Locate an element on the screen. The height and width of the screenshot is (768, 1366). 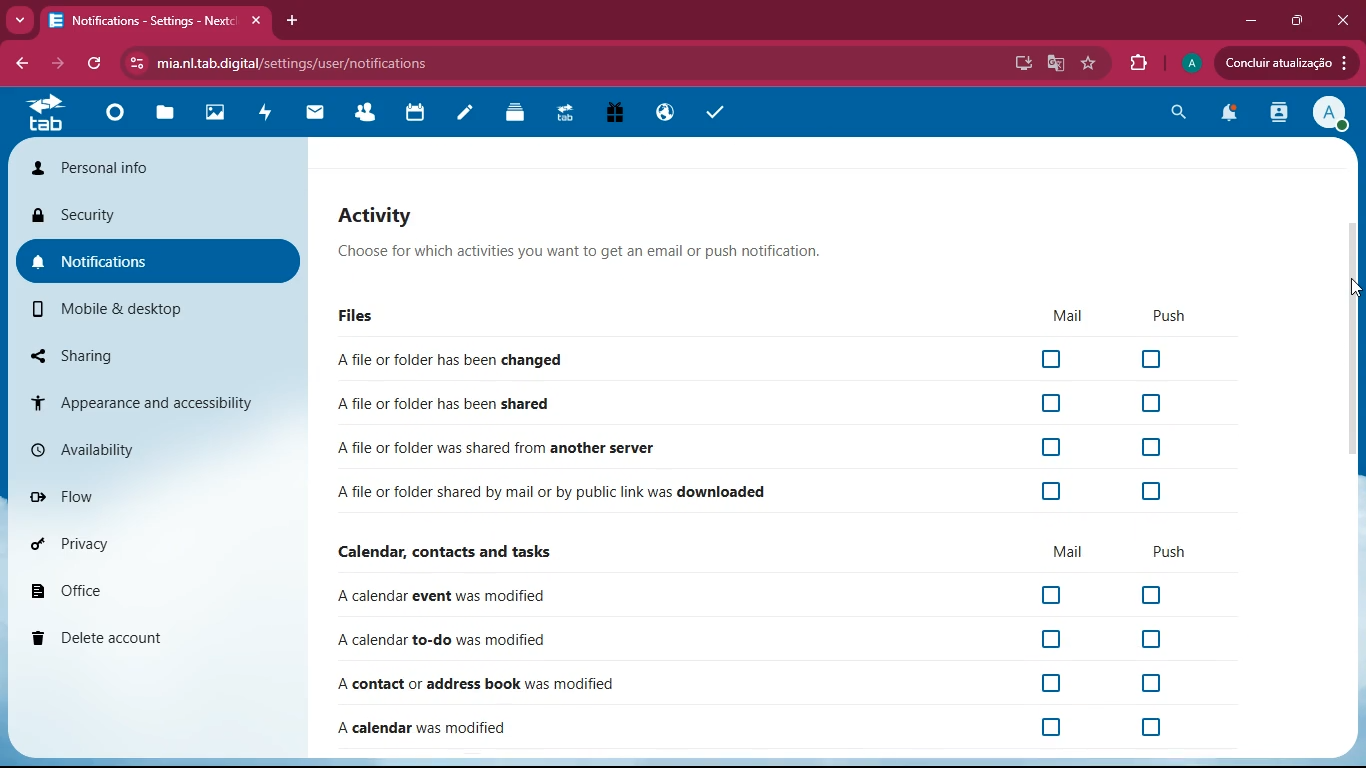
files is located at coordinates (168, 116).